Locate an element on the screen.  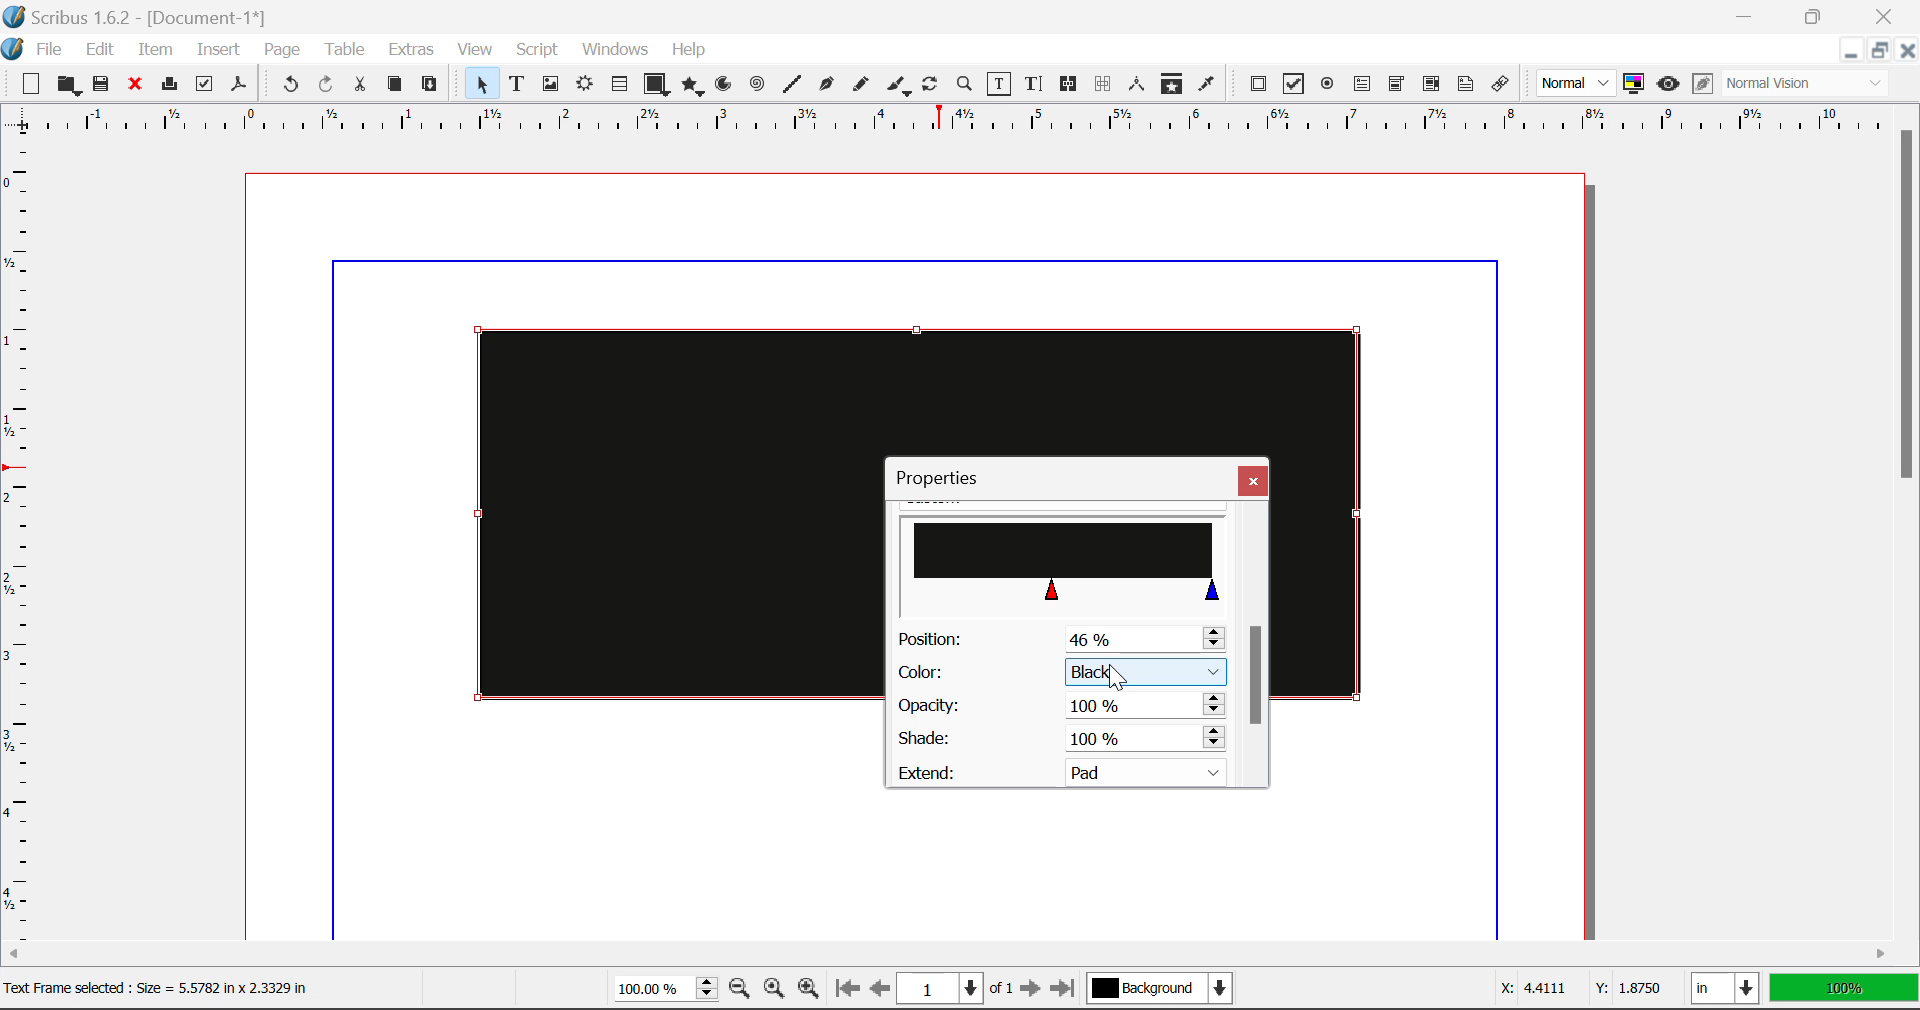
Delink Frames is located at coordinates (1104, 84).